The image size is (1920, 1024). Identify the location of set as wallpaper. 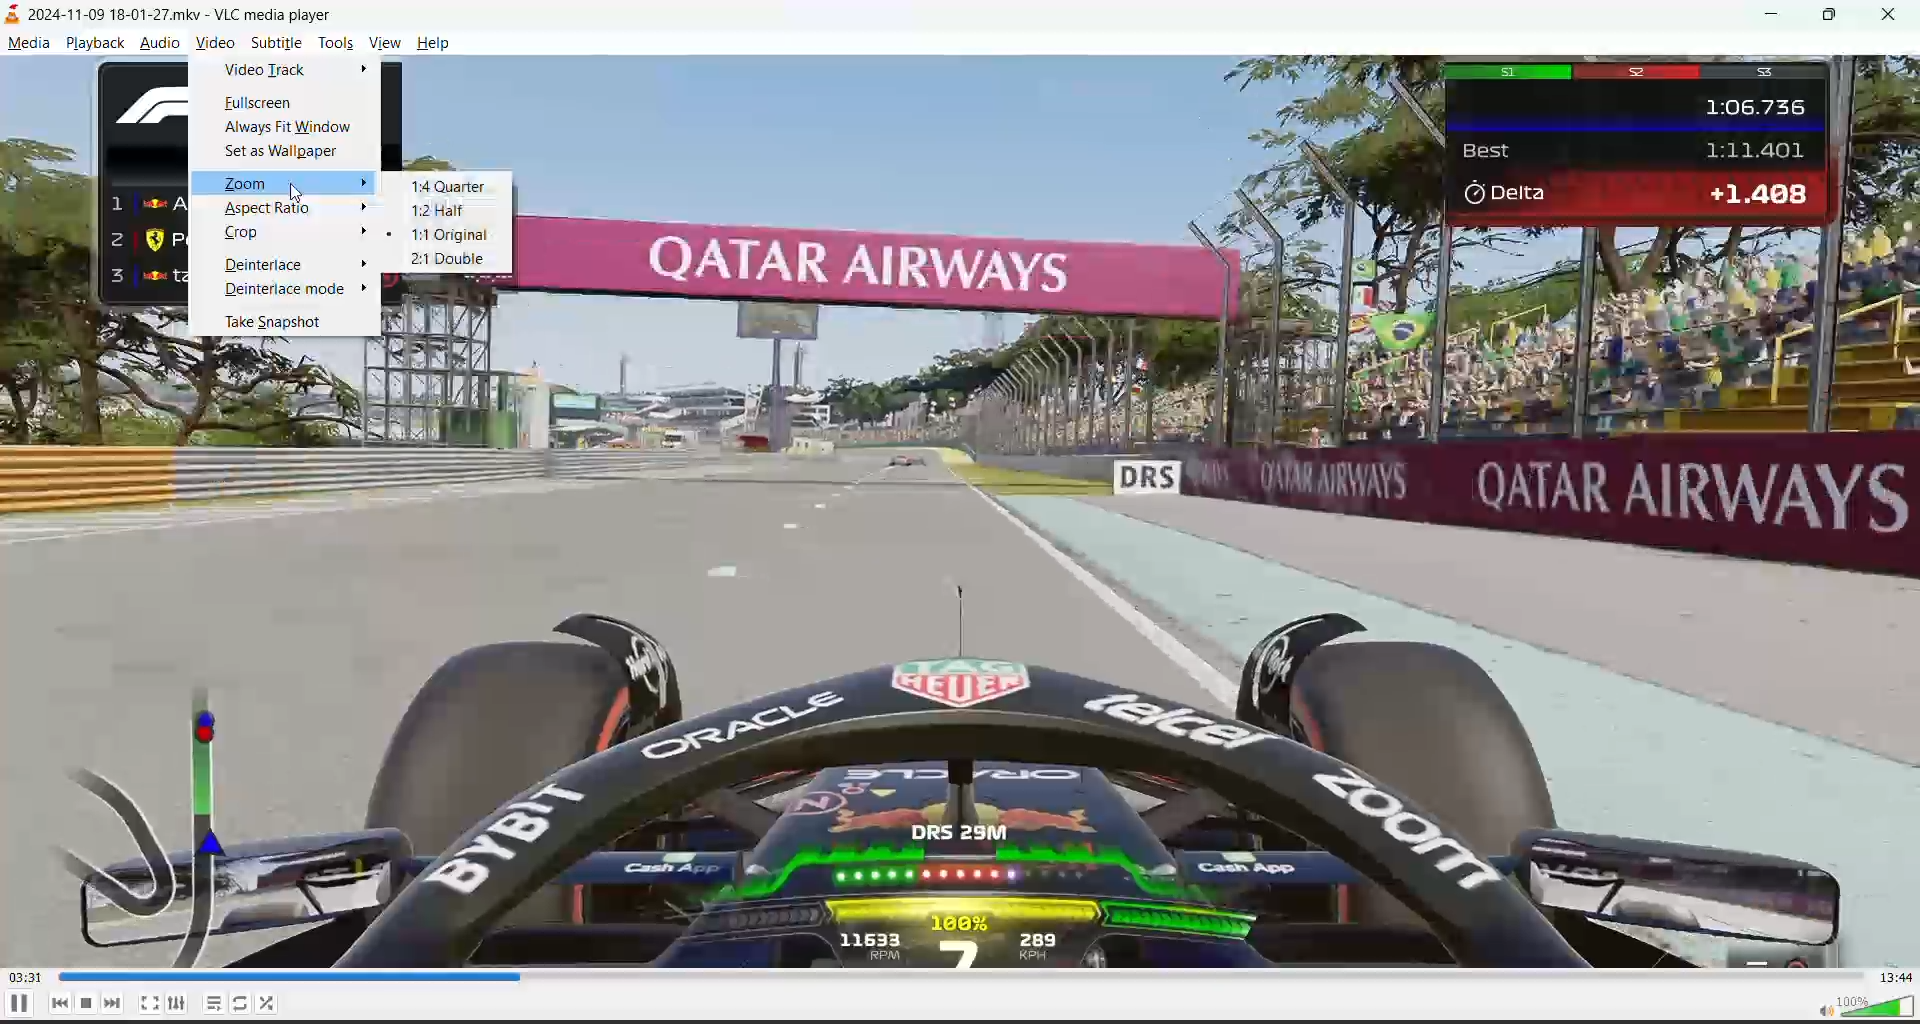
(288, 150).